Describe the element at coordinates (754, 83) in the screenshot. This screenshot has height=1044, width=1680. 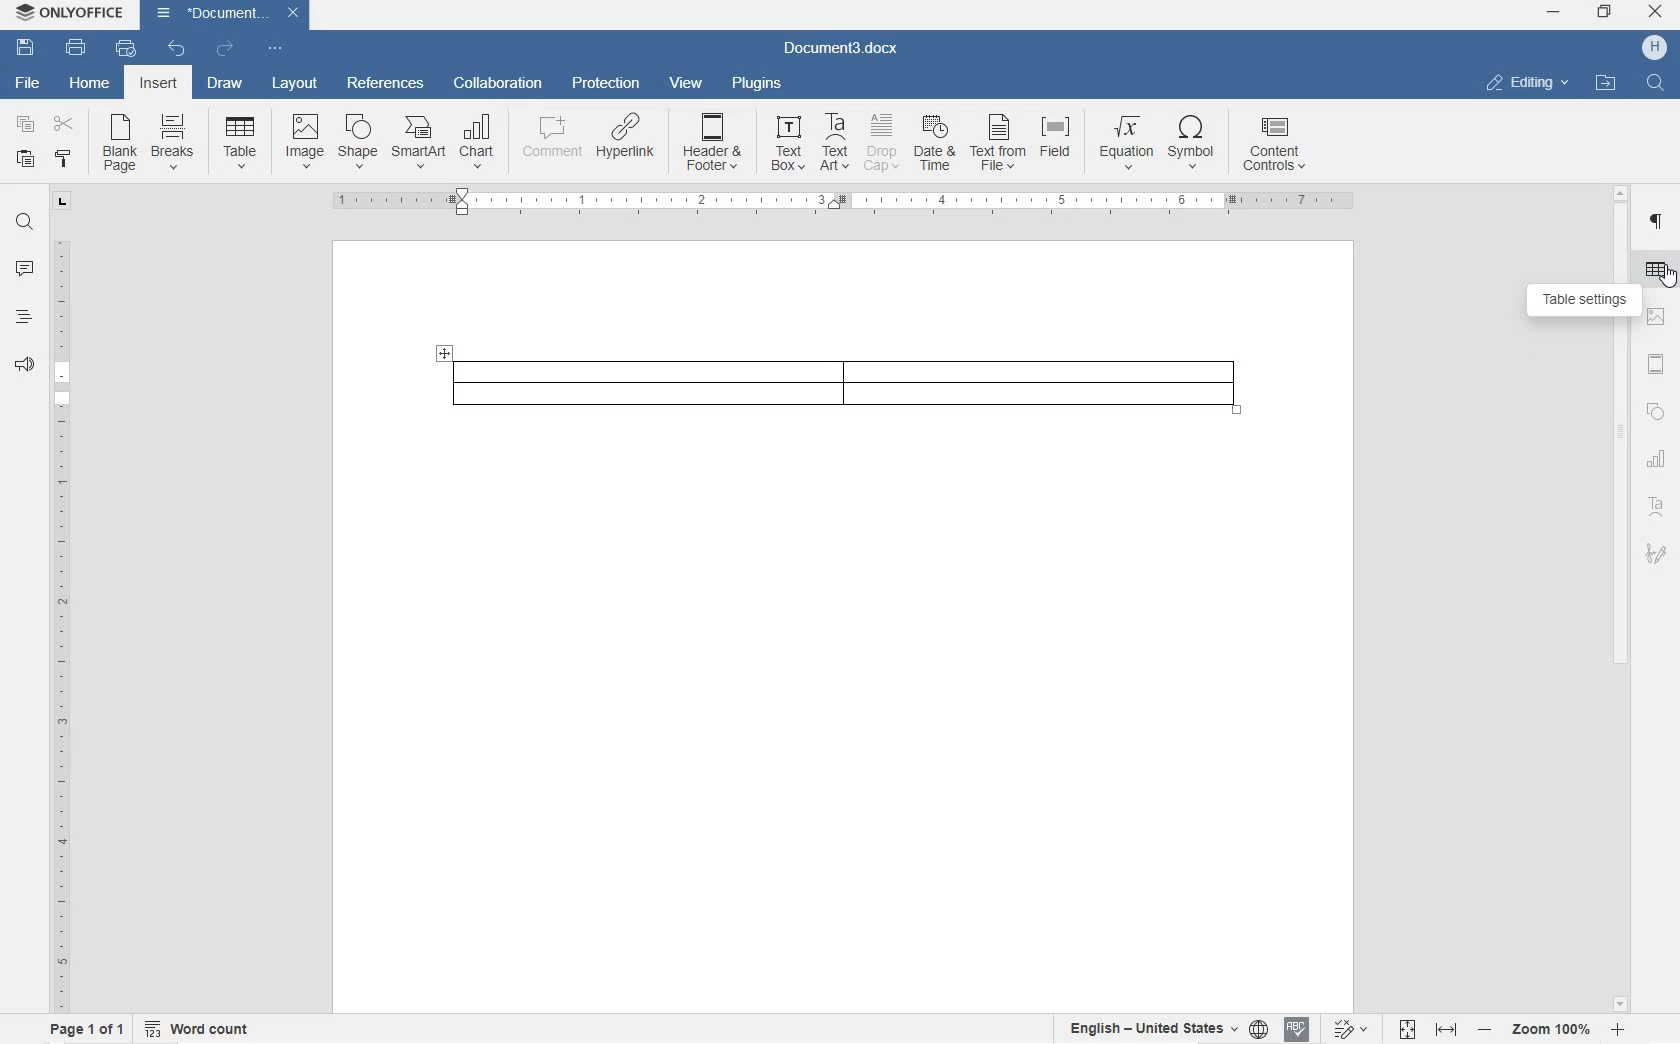
I see `PLUGINS` at that location.